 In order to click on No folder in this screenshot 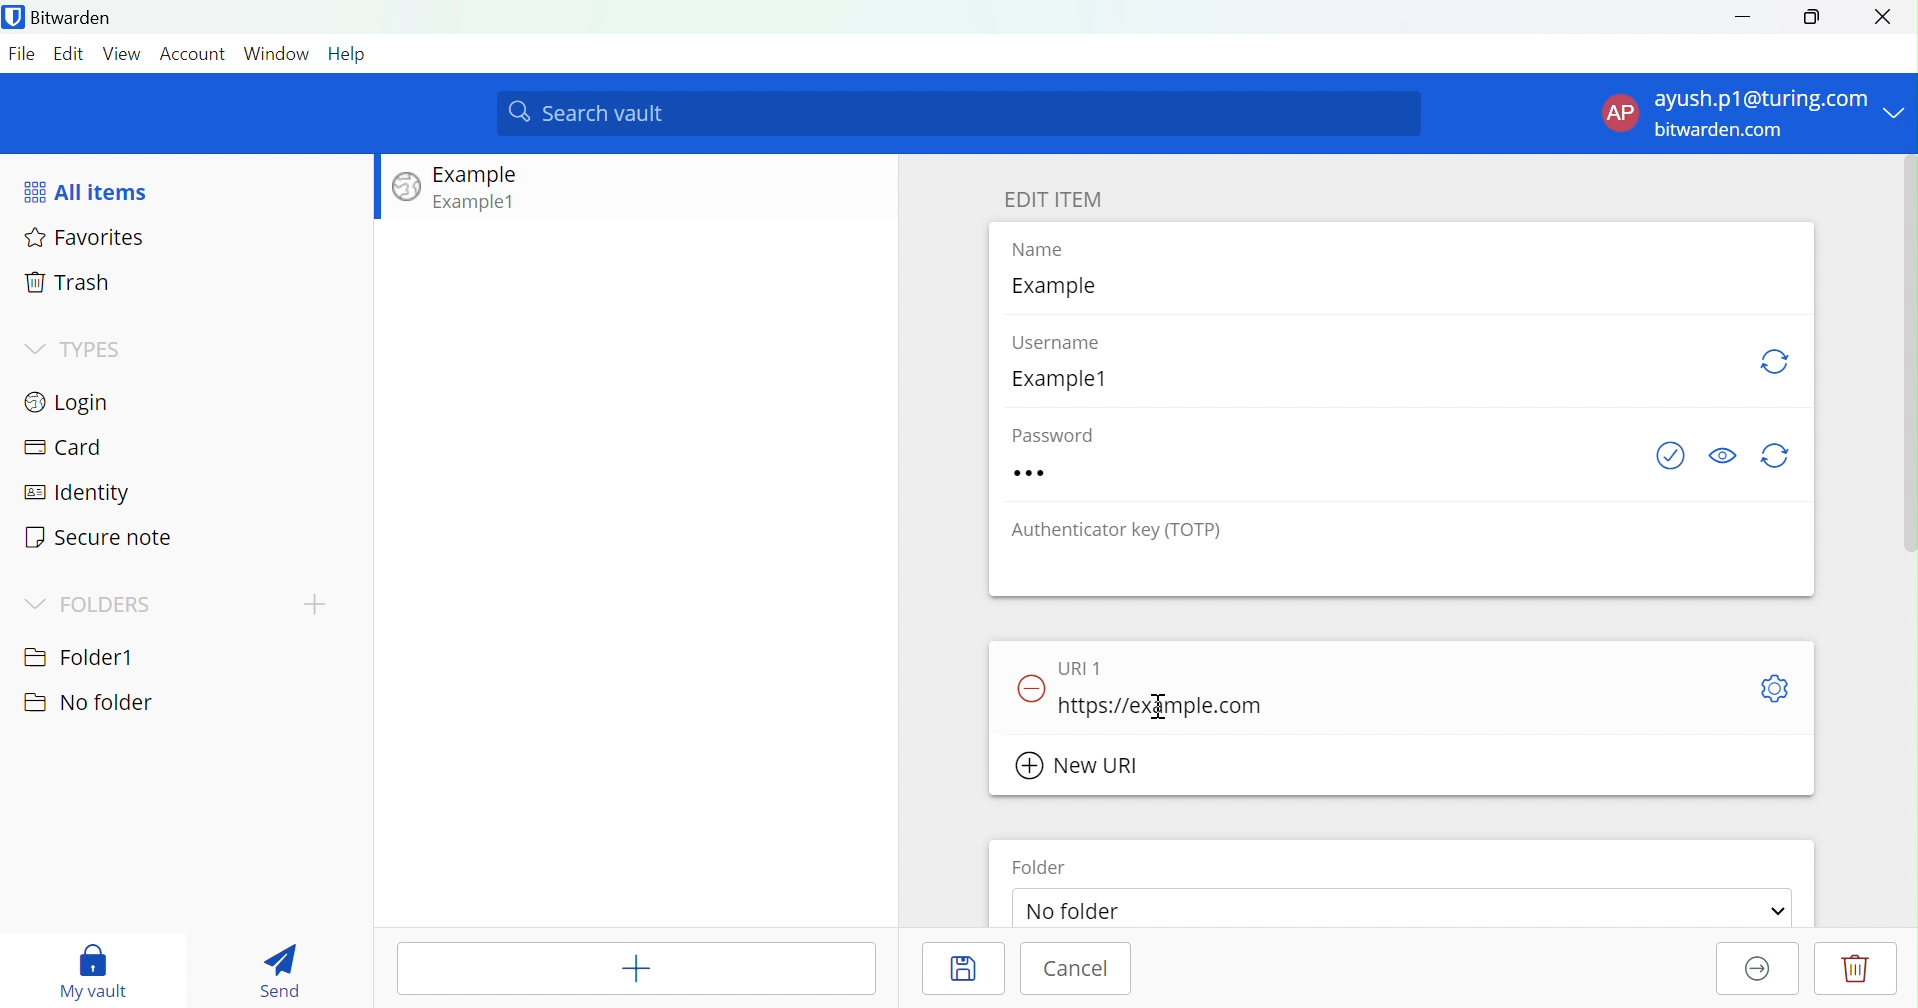, I will do `click(1082, 913)`.